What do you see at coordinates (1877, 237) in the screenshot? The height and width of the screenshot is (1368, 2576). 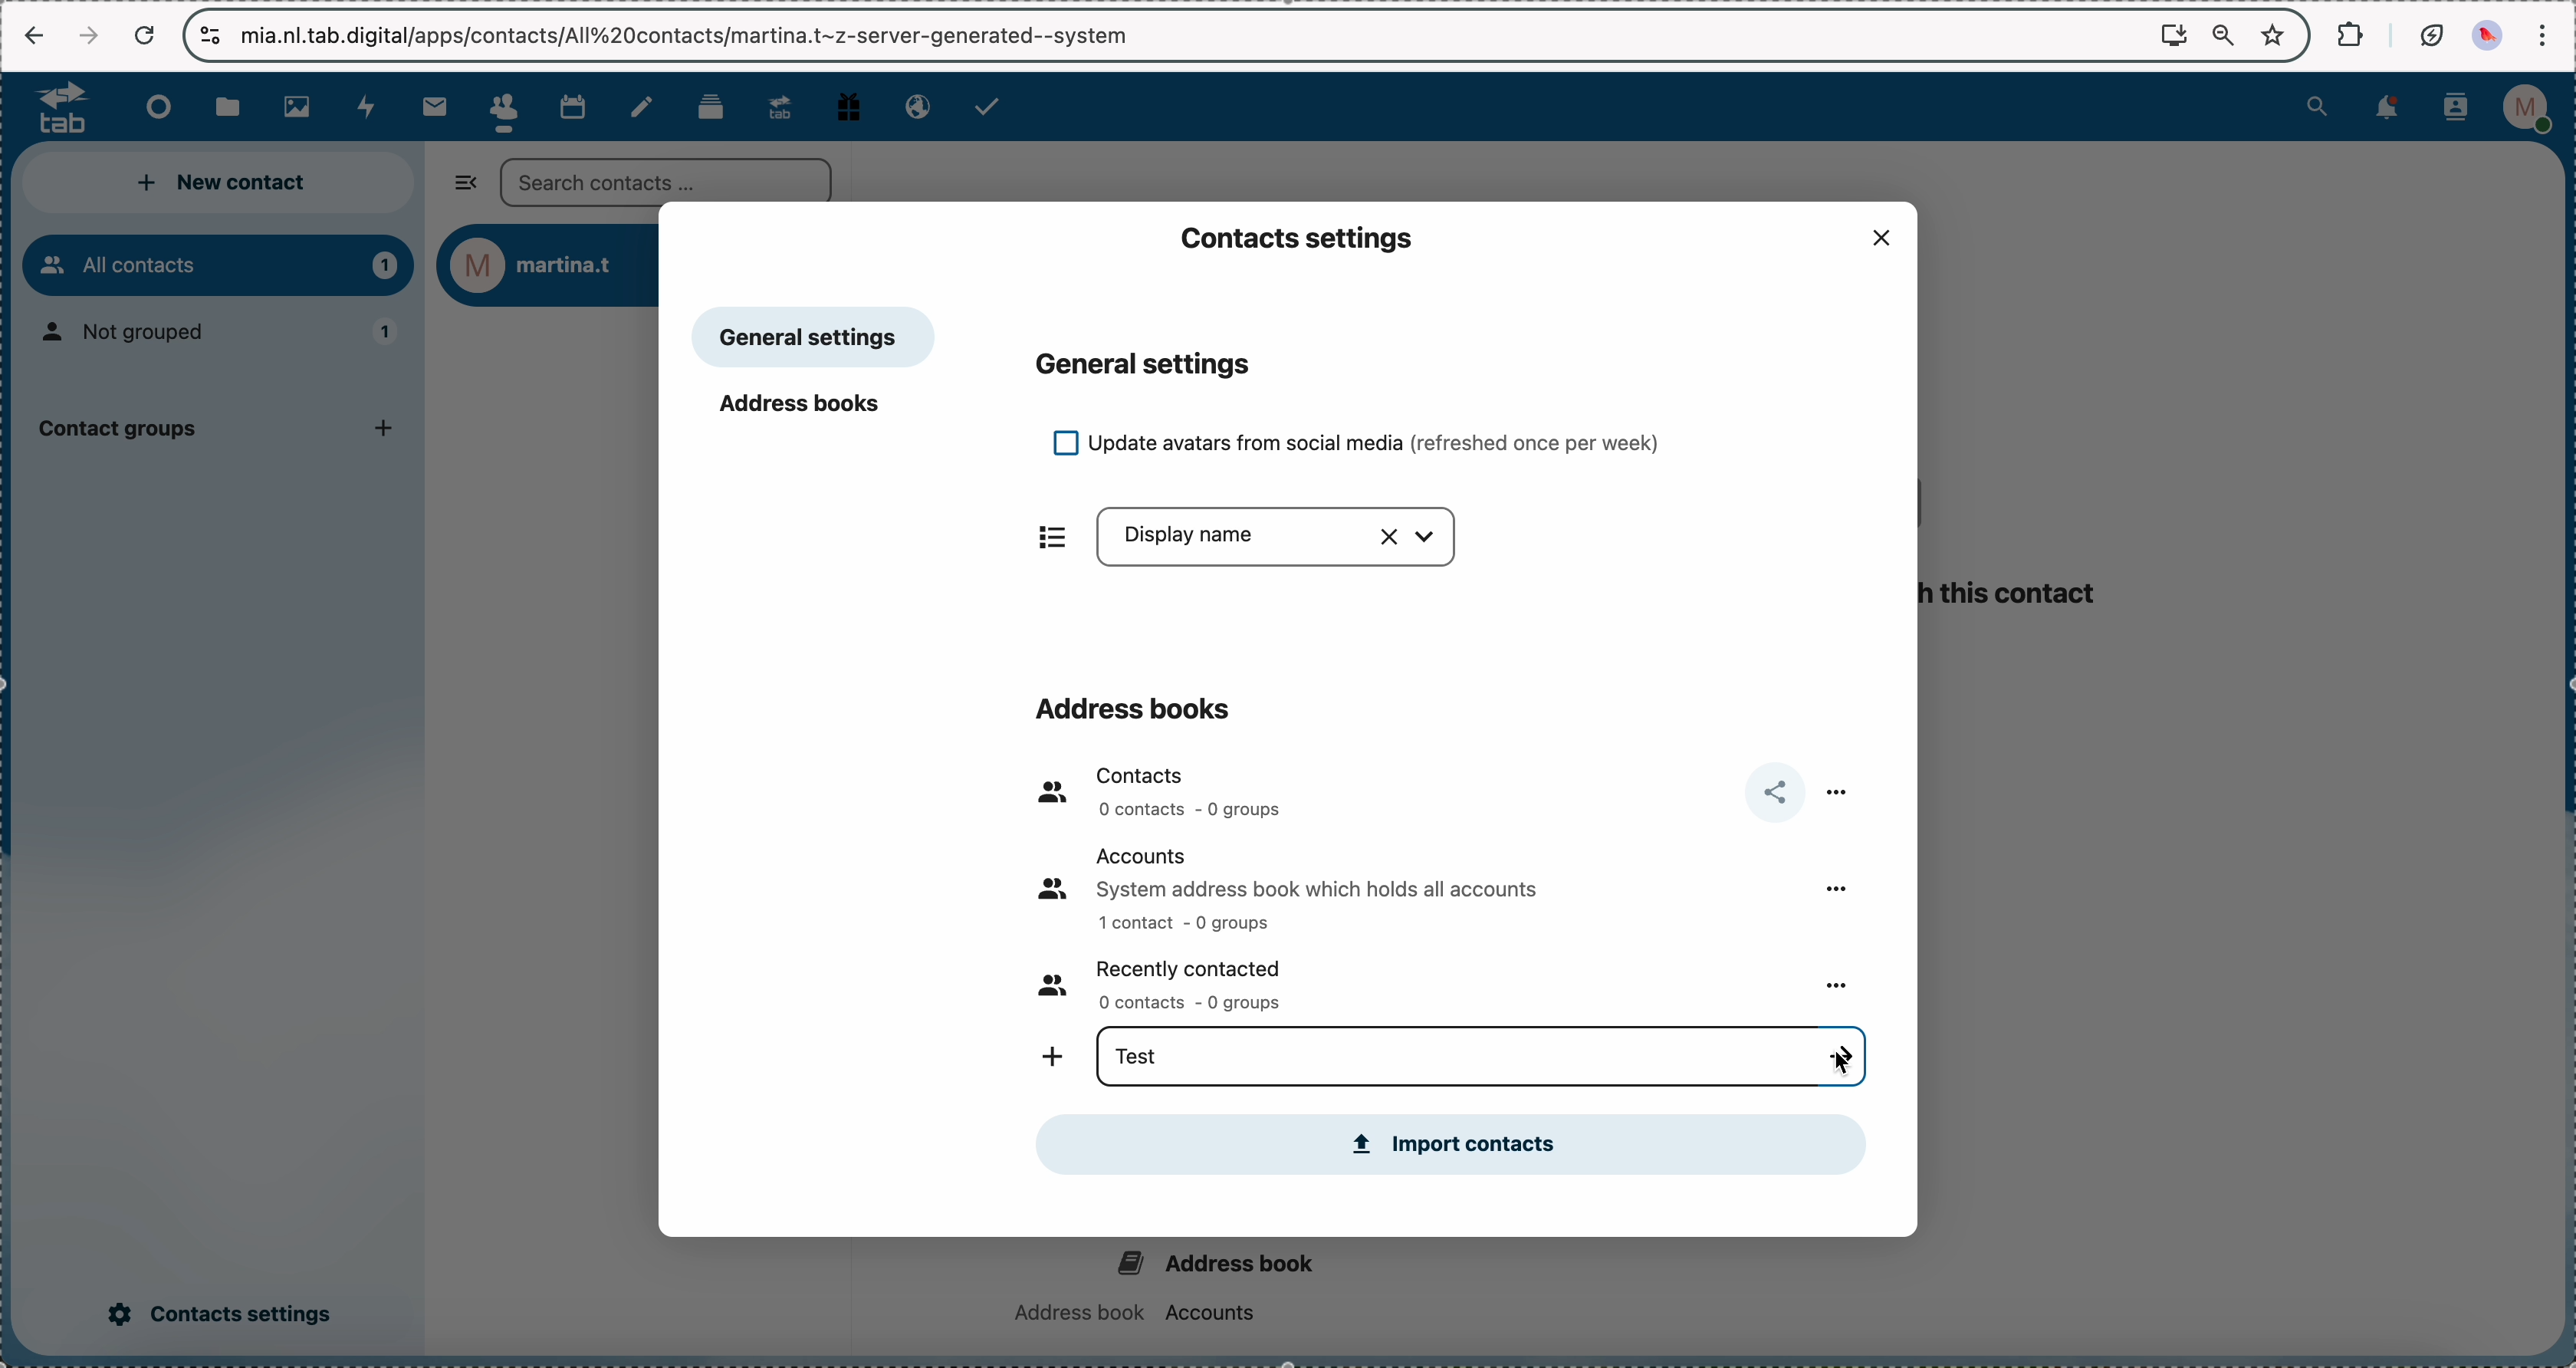 I see `close popup` at bounding box center [1877, 237].